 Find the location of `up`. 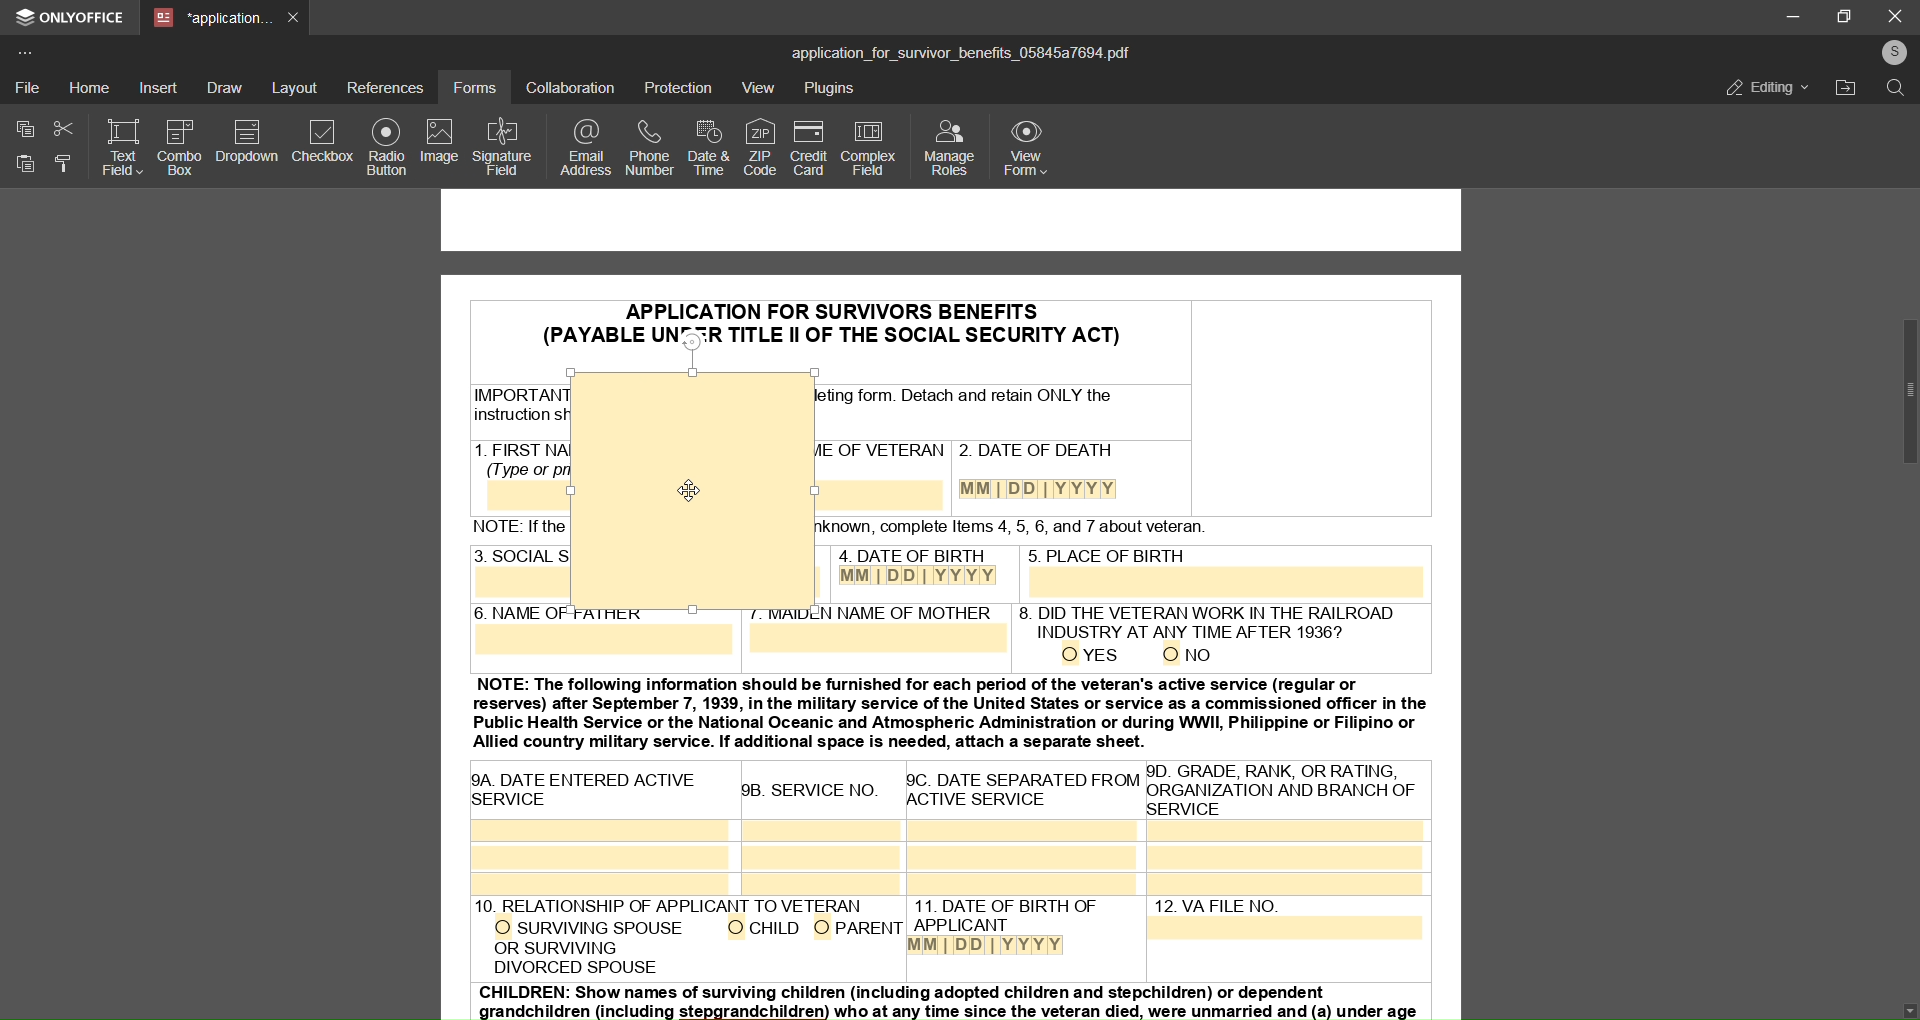

up is located at coordinates (1911, 119).